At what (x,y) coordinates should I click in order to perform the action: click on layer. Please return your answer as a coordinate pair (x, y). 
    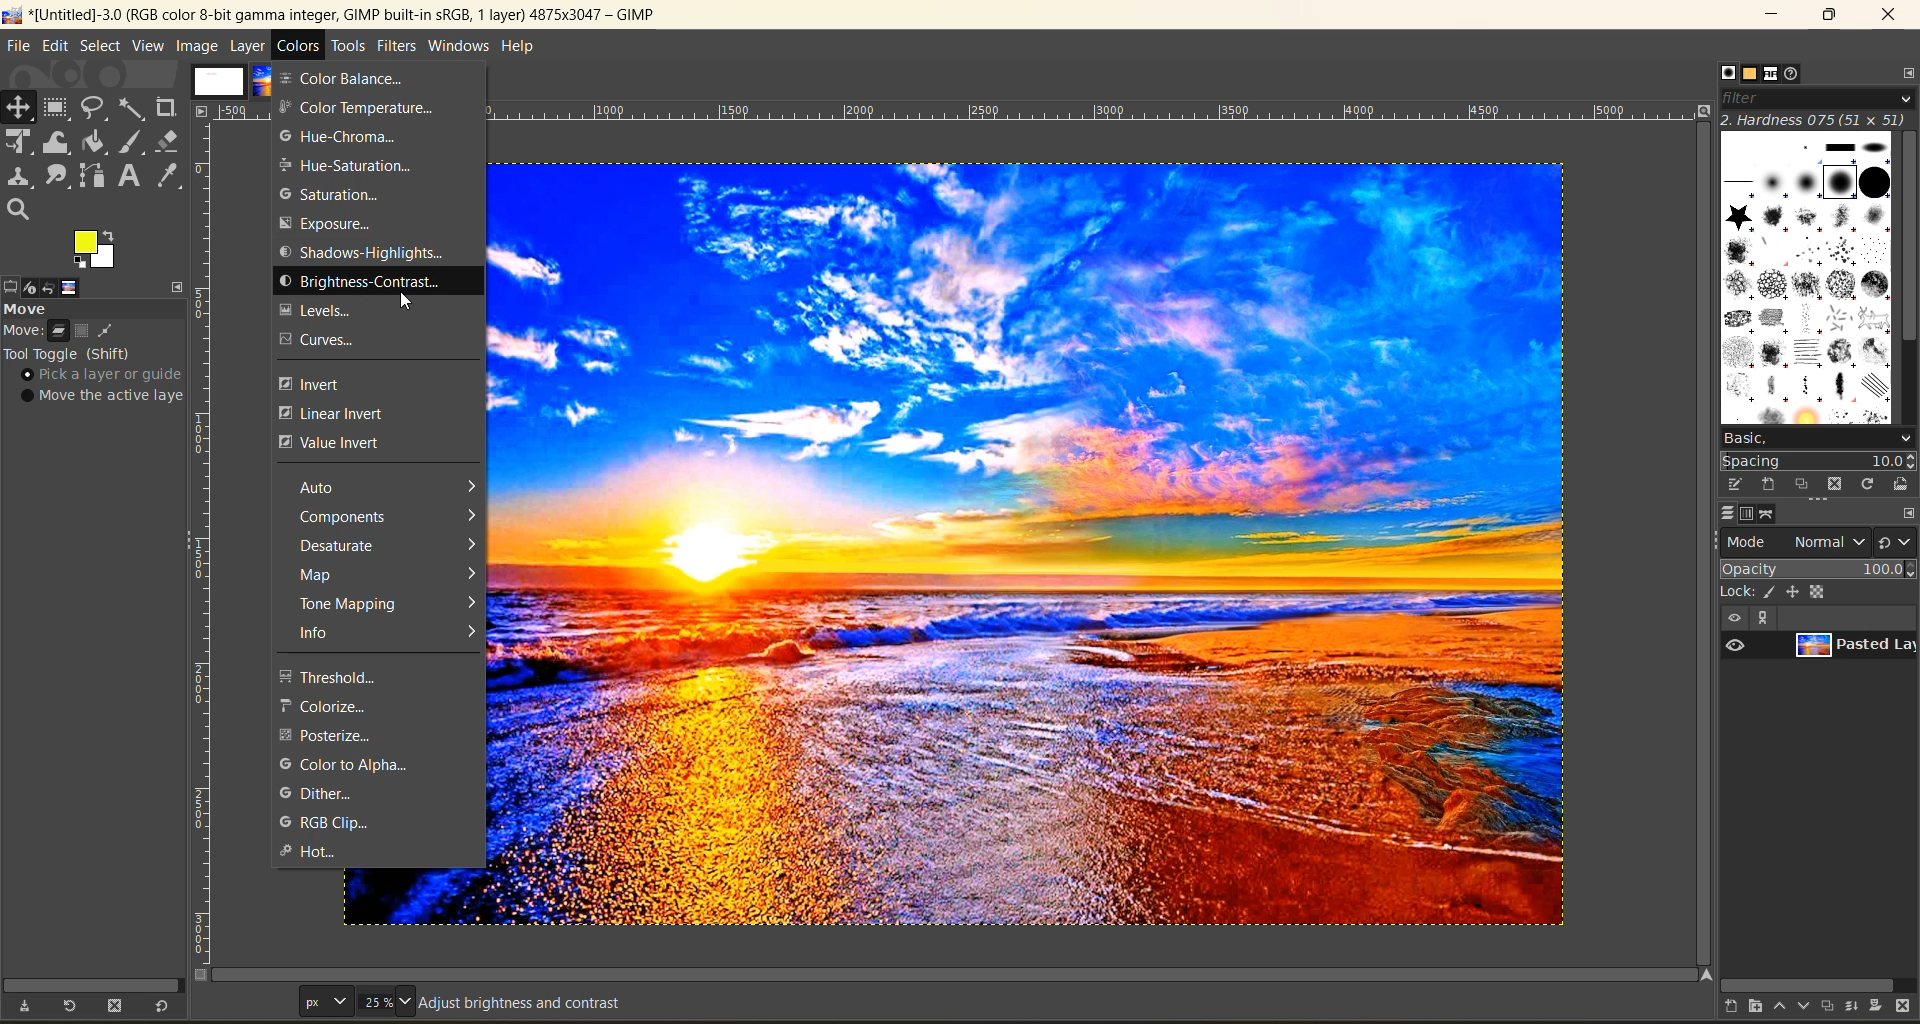
    Looking at the image, I should click on (1854, 646).